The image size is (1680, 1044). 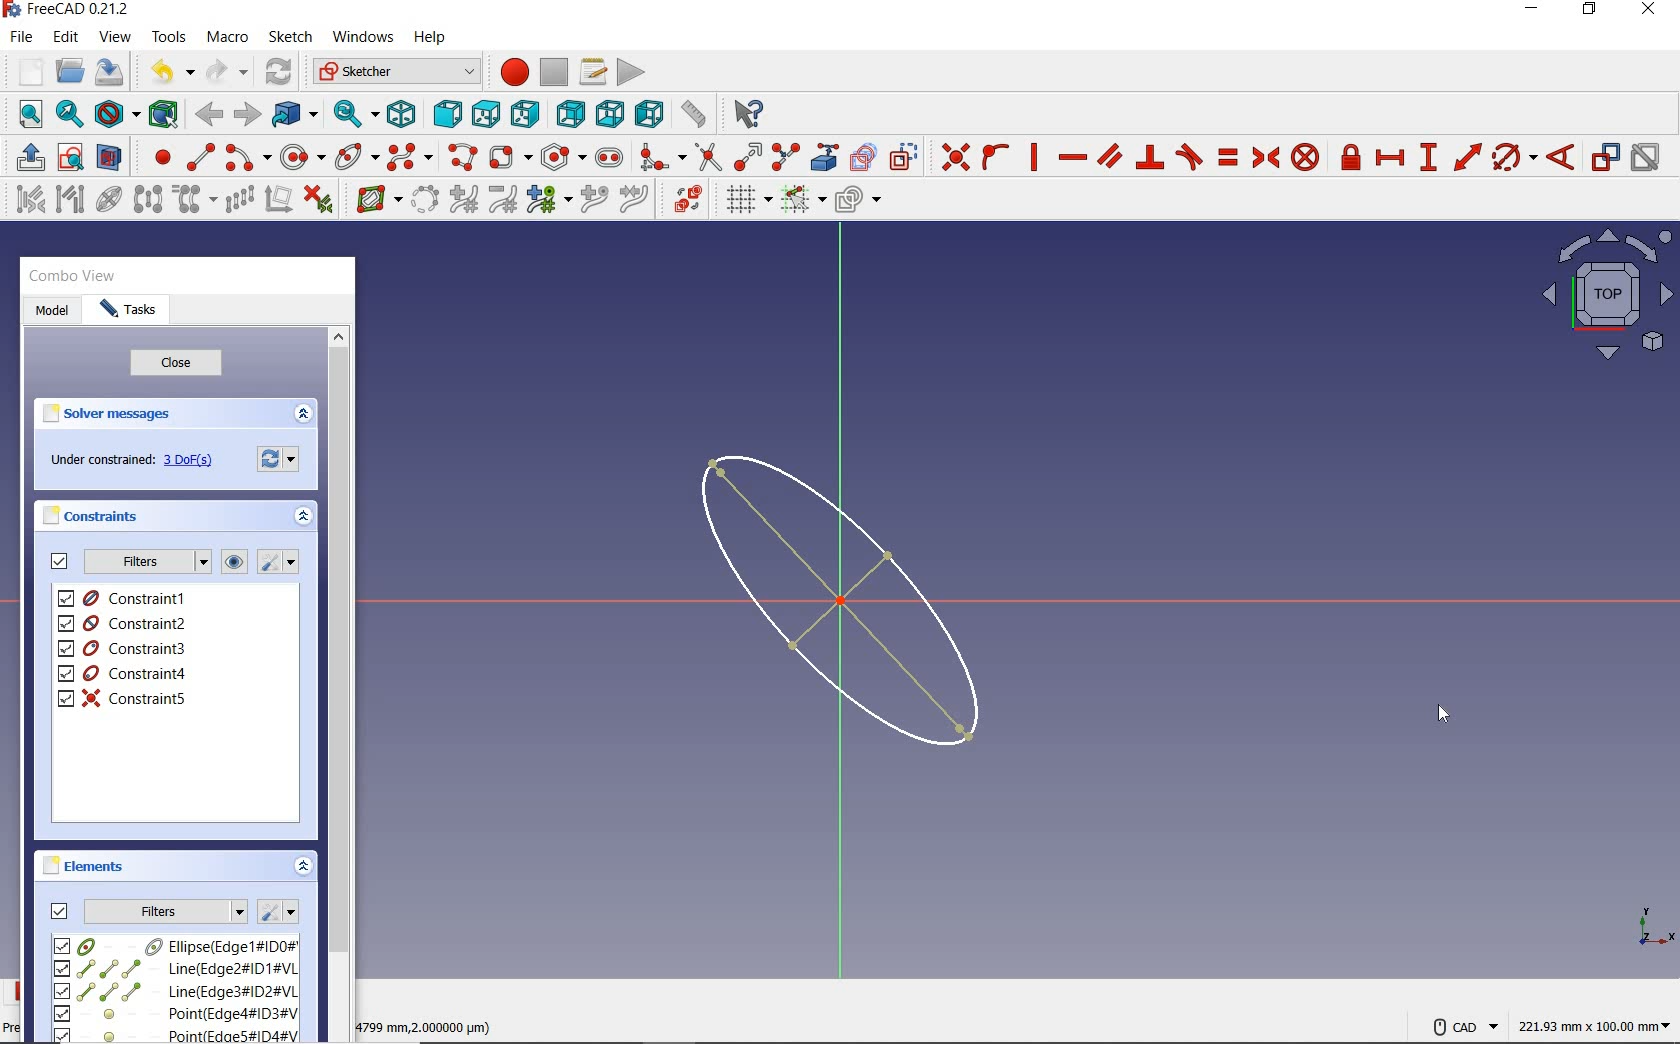 I want to click on constraint3, so click(x=124, y=649).